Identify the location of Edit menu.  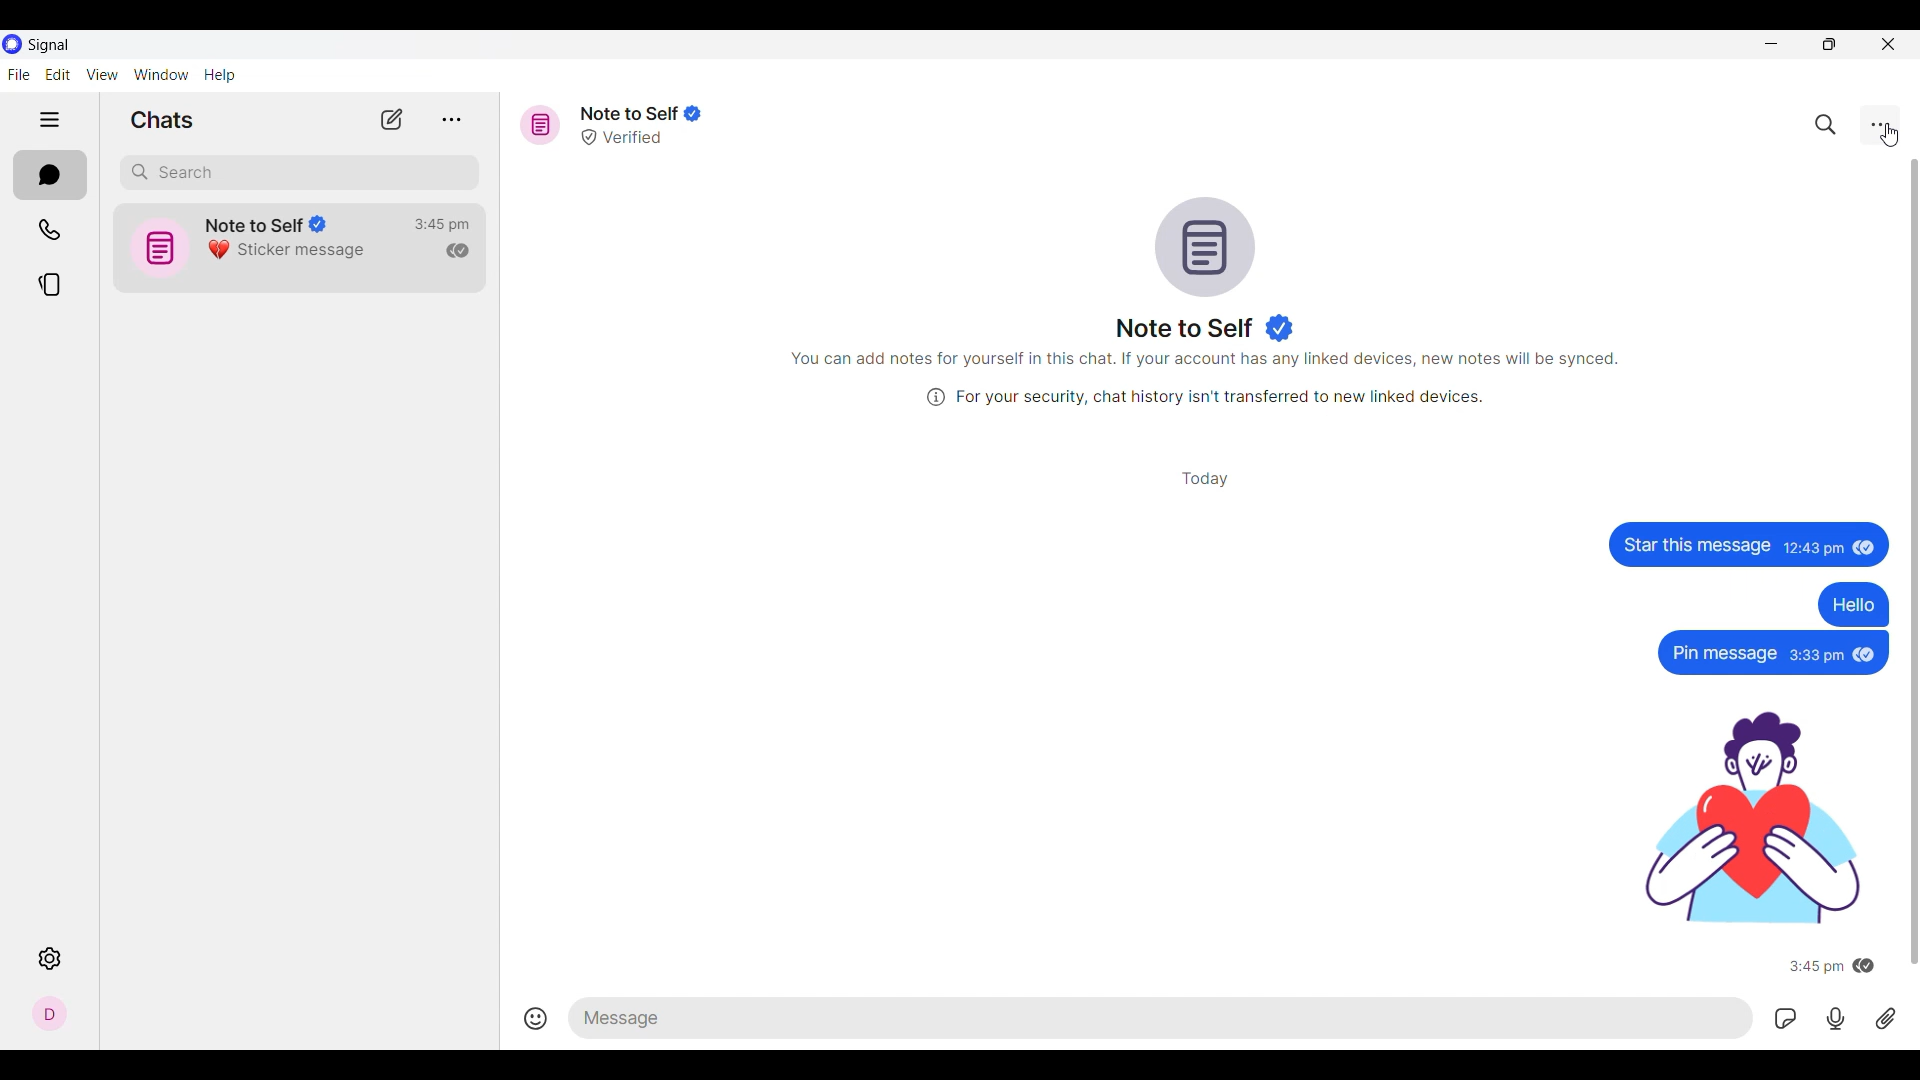
(58, 74).